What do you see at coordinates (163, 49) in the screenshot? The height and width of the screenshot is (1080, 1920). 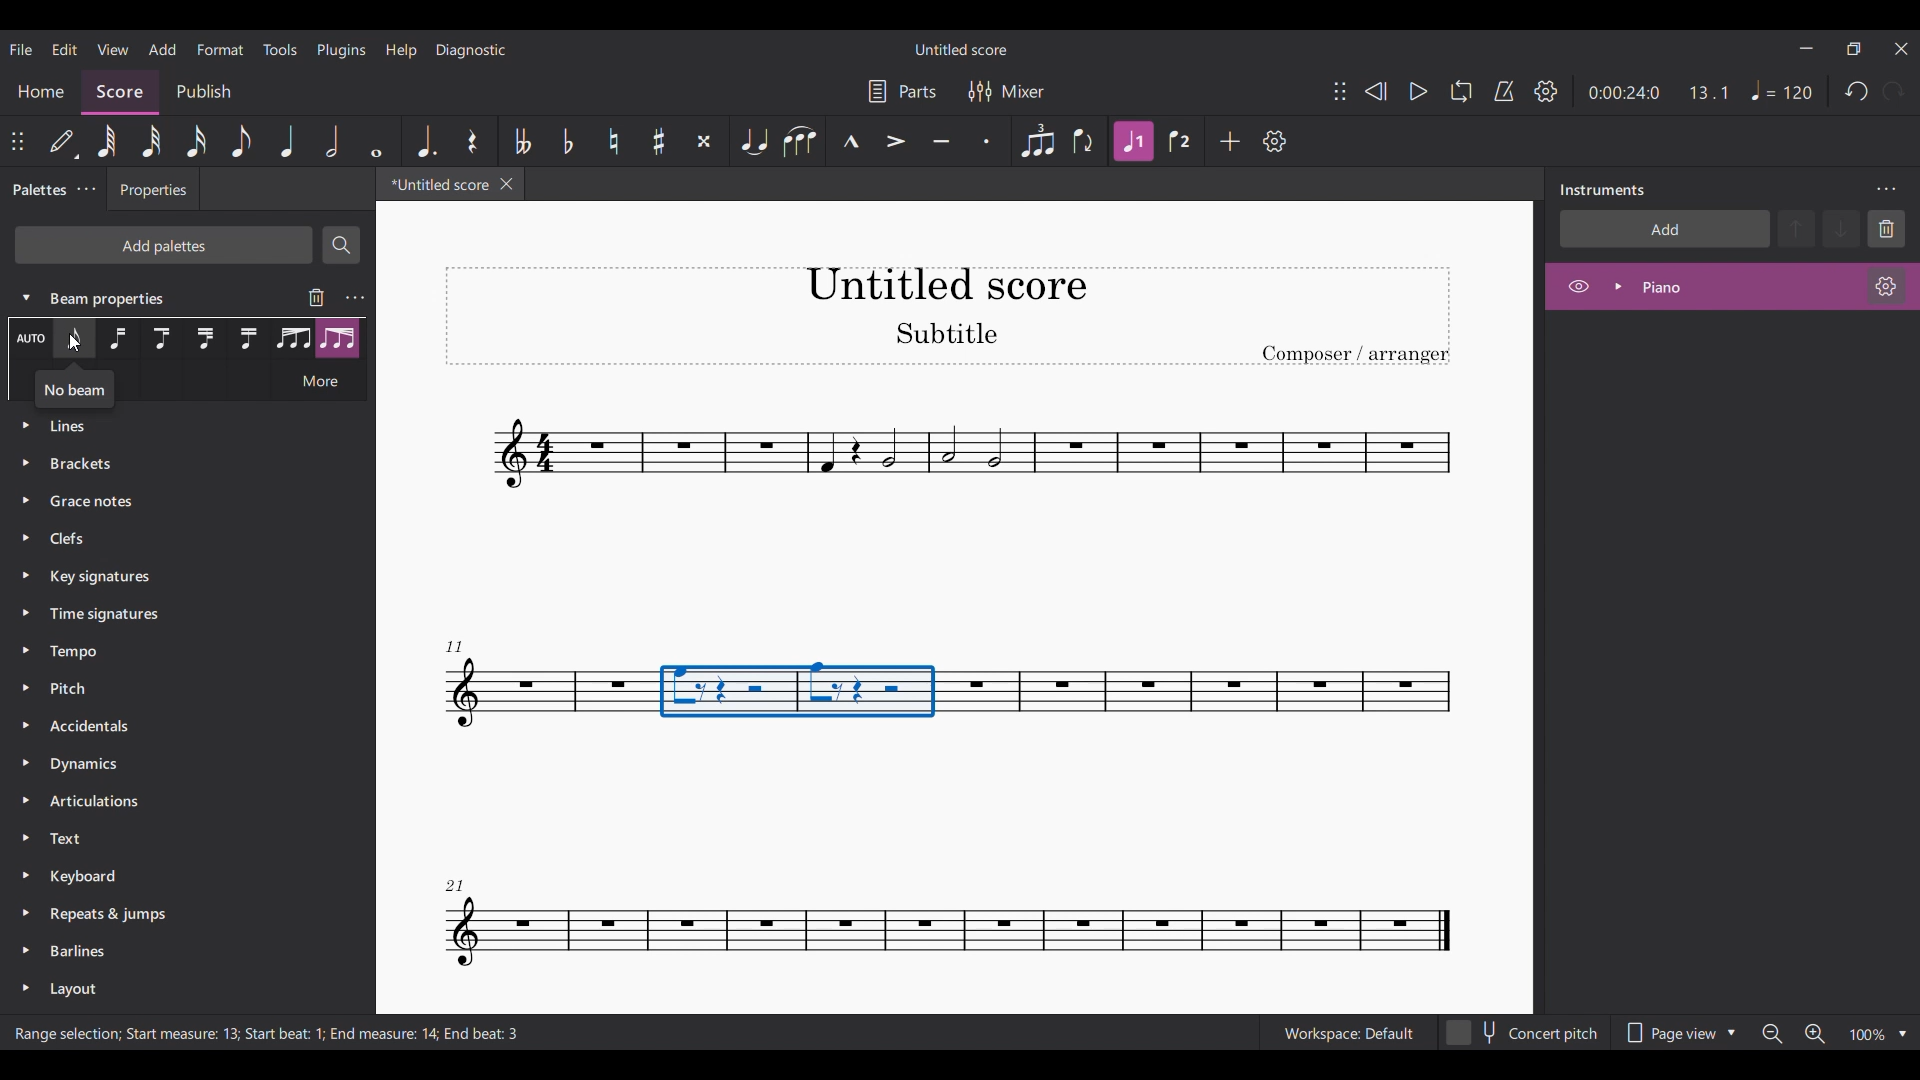 I see `Add menu` at bounding box center [163, 49].